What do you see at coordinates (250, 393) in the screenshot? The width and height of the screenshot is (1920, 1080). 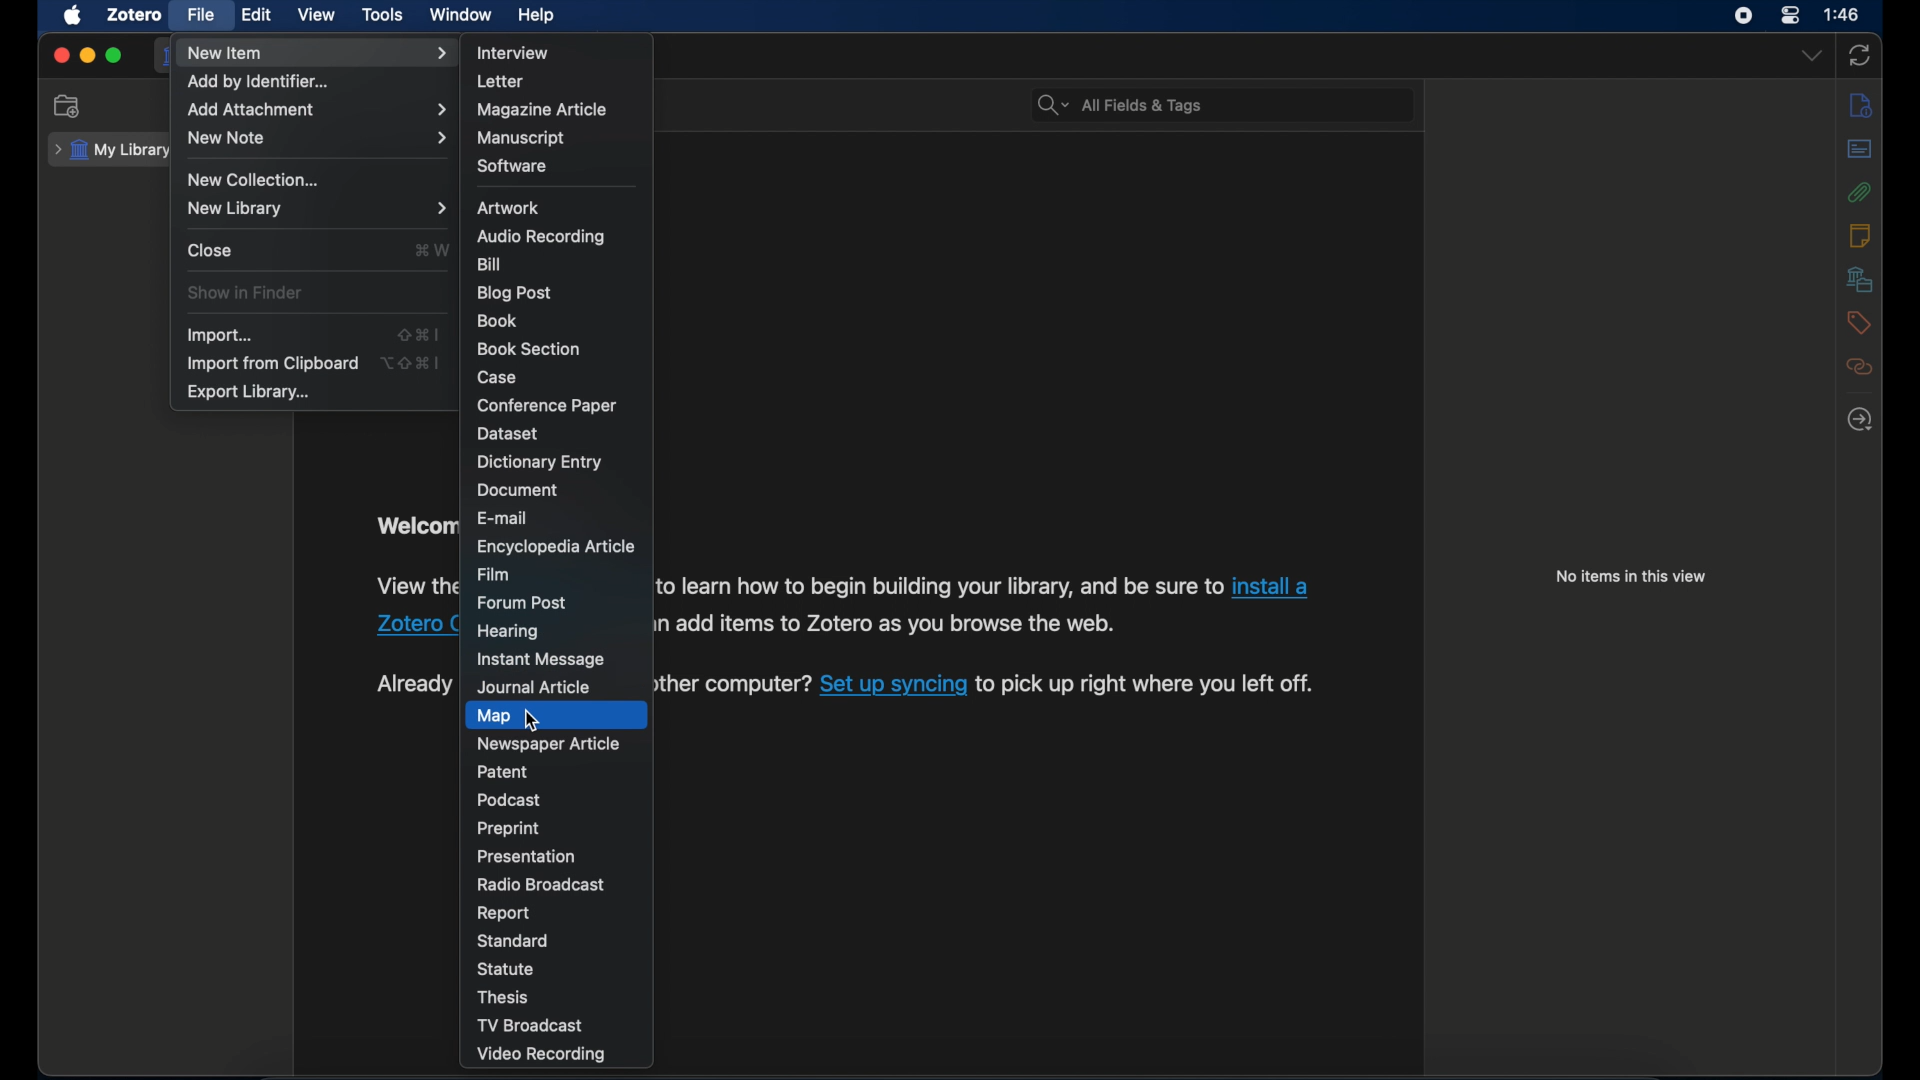 I see `export library` at bounding box center [250, 393].